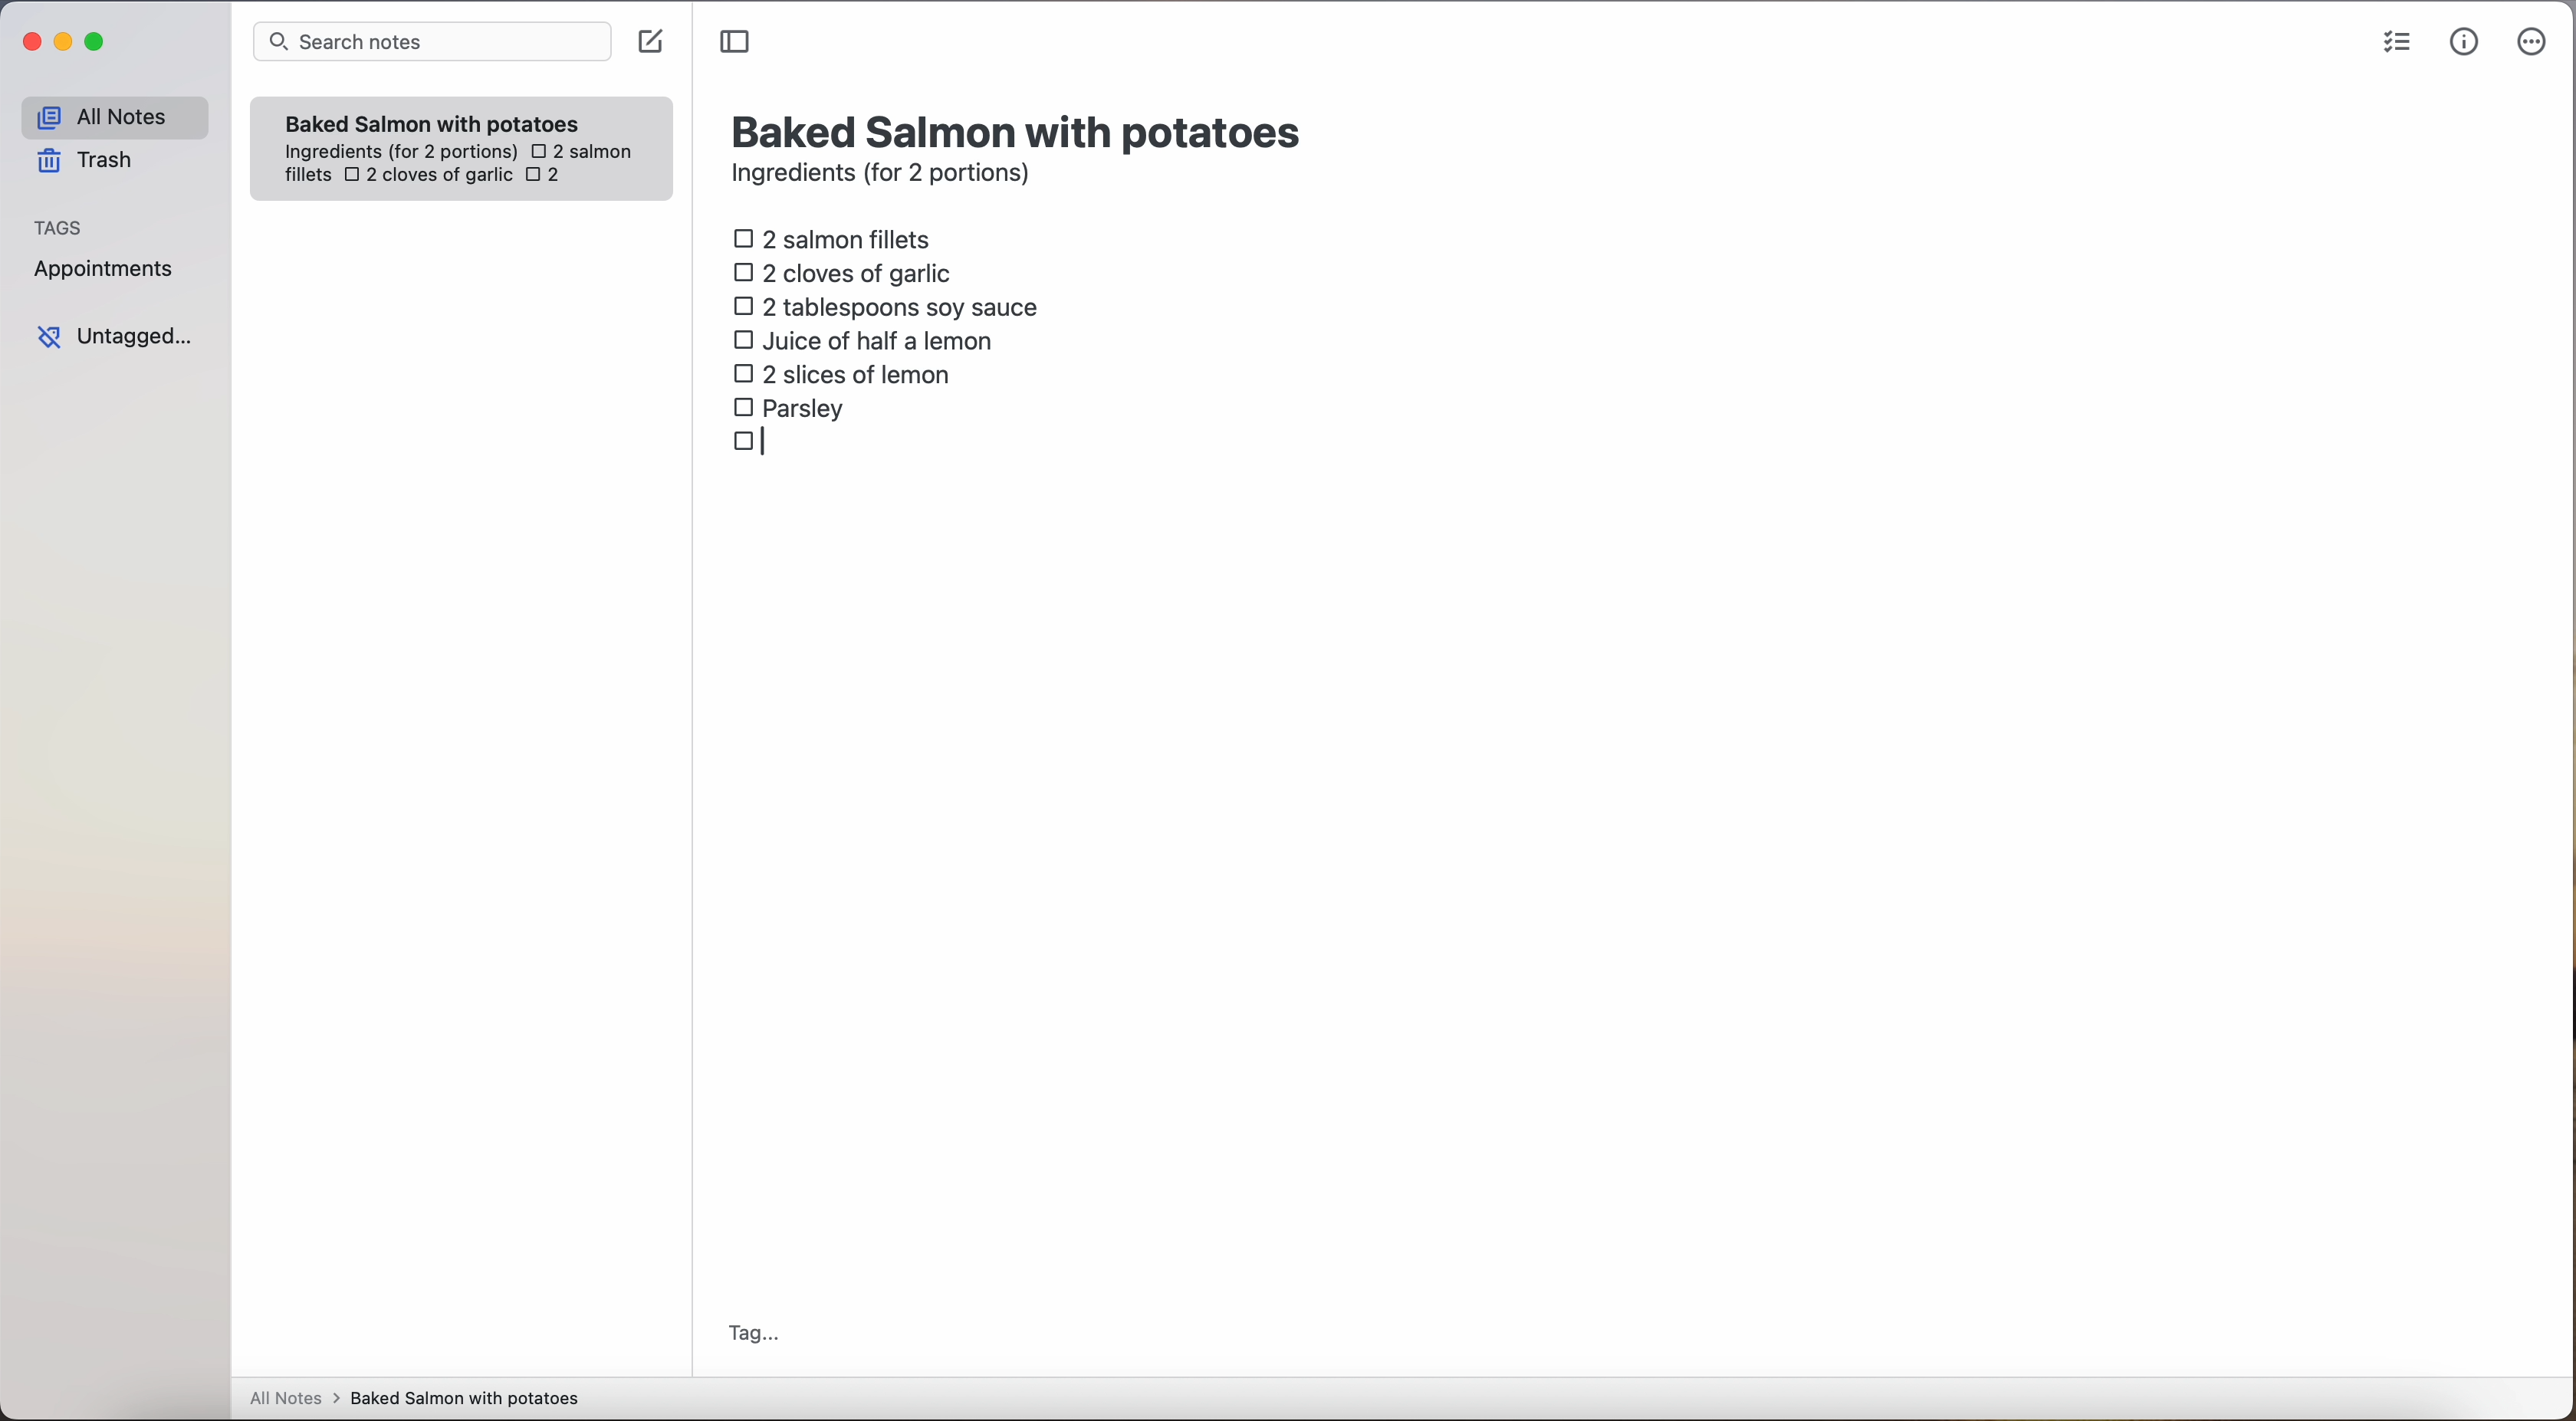 The image size is (2576, 1421). I want to click on maximize, so click(98, 41).